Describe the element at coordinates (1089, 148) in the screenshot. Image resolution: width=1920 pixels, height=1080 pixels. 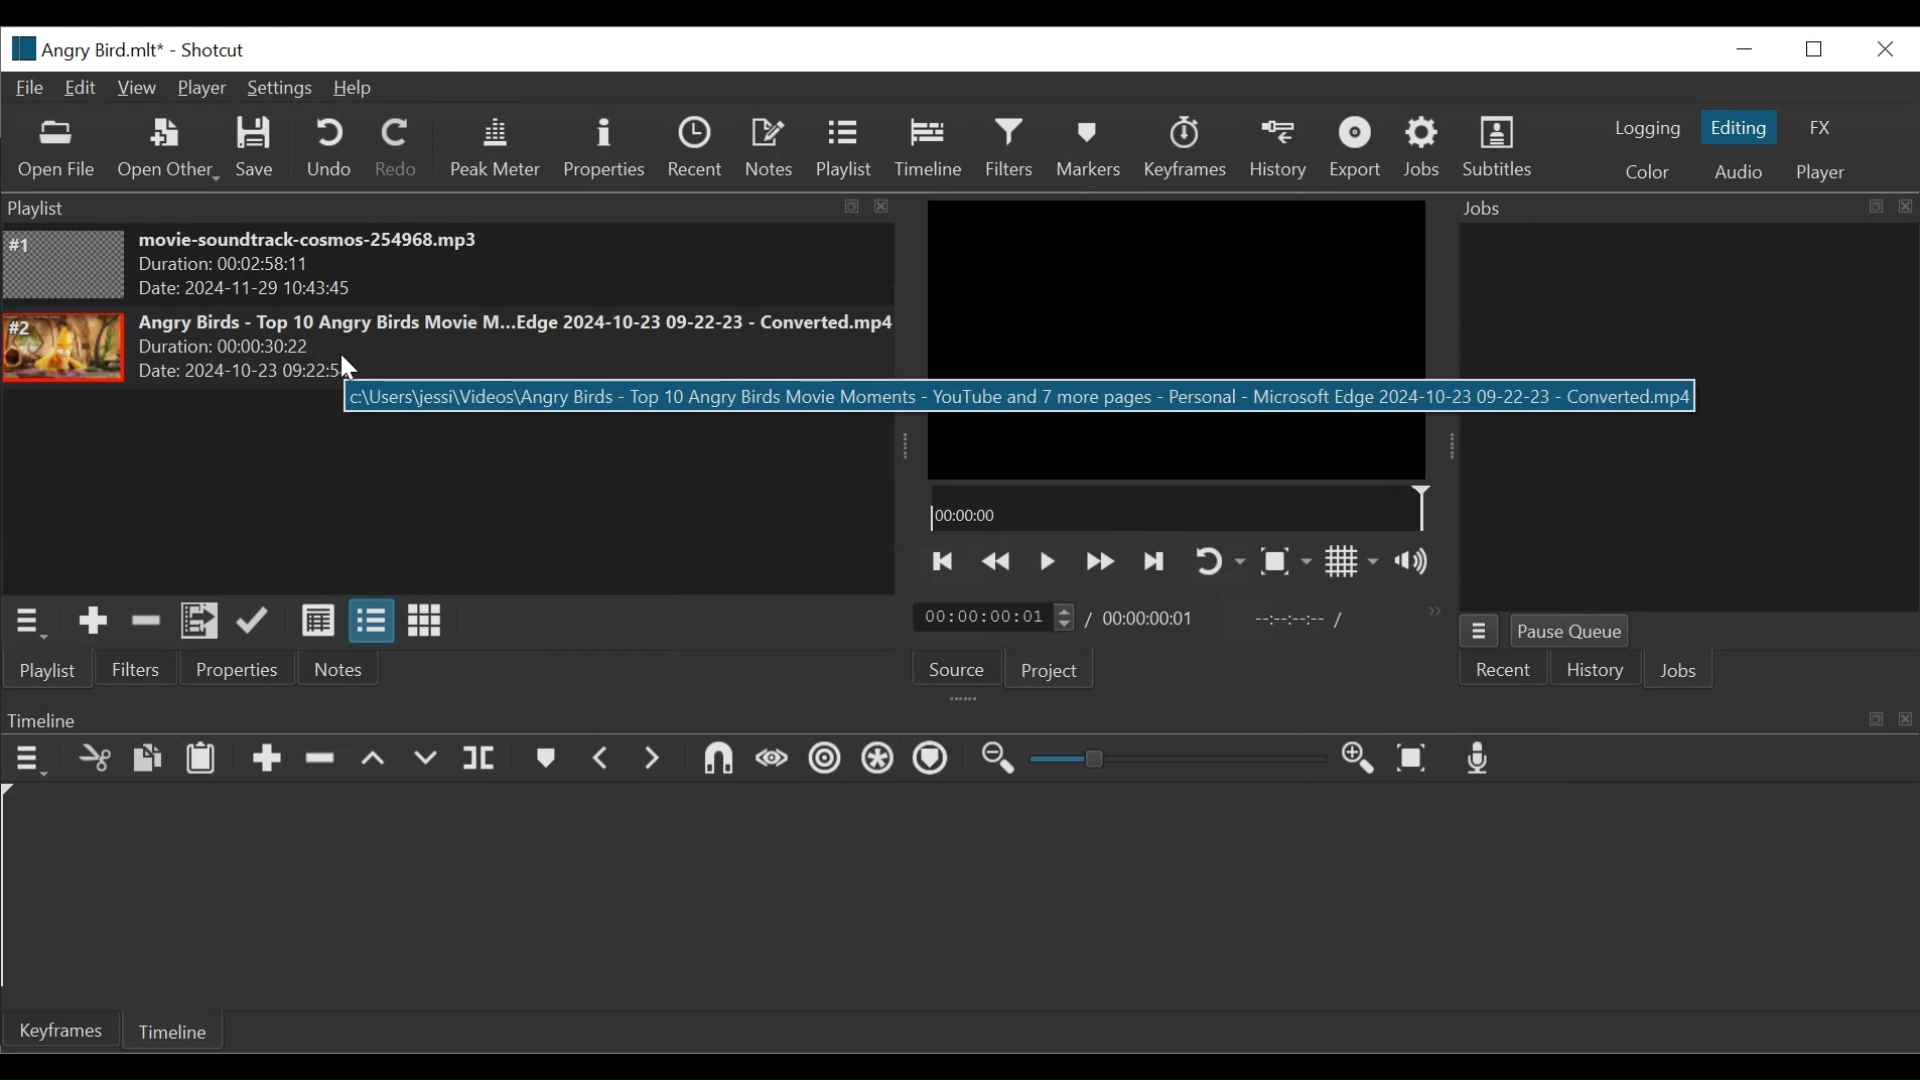
I see `Markers` at that location.